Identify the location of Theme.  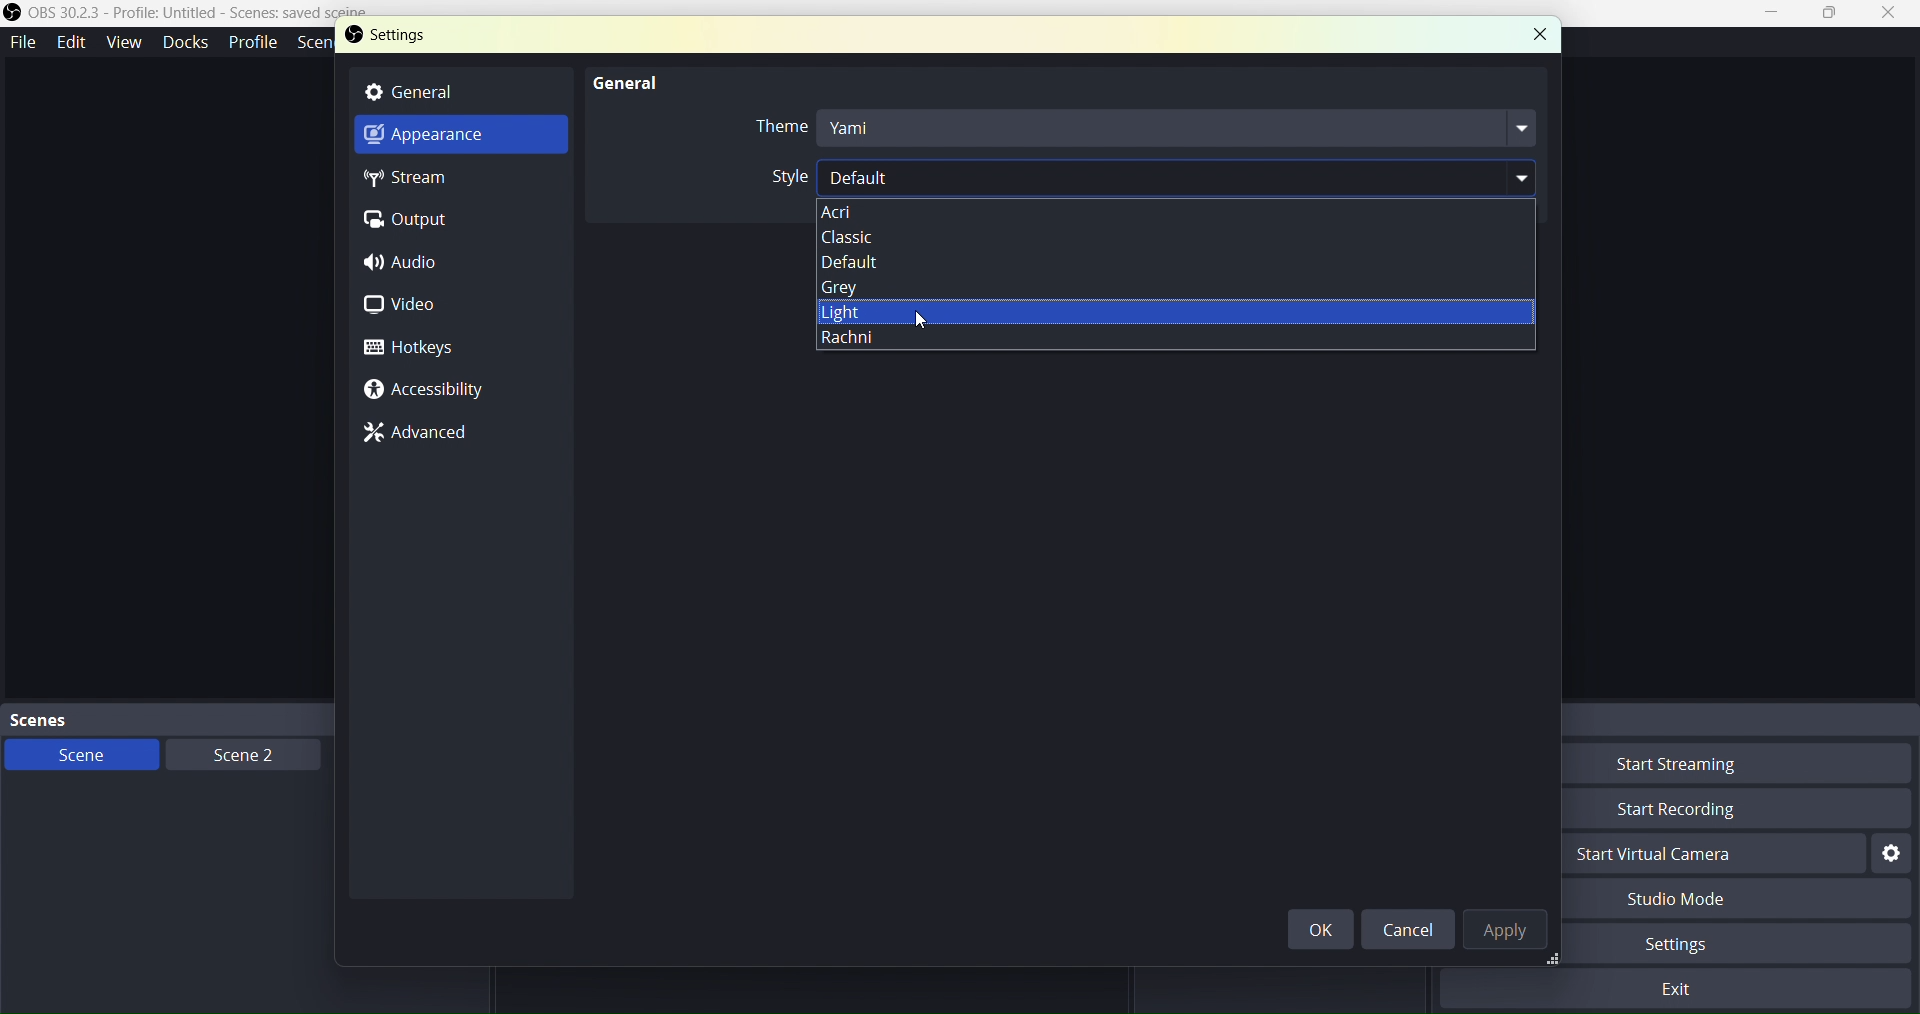
(1141, 130).